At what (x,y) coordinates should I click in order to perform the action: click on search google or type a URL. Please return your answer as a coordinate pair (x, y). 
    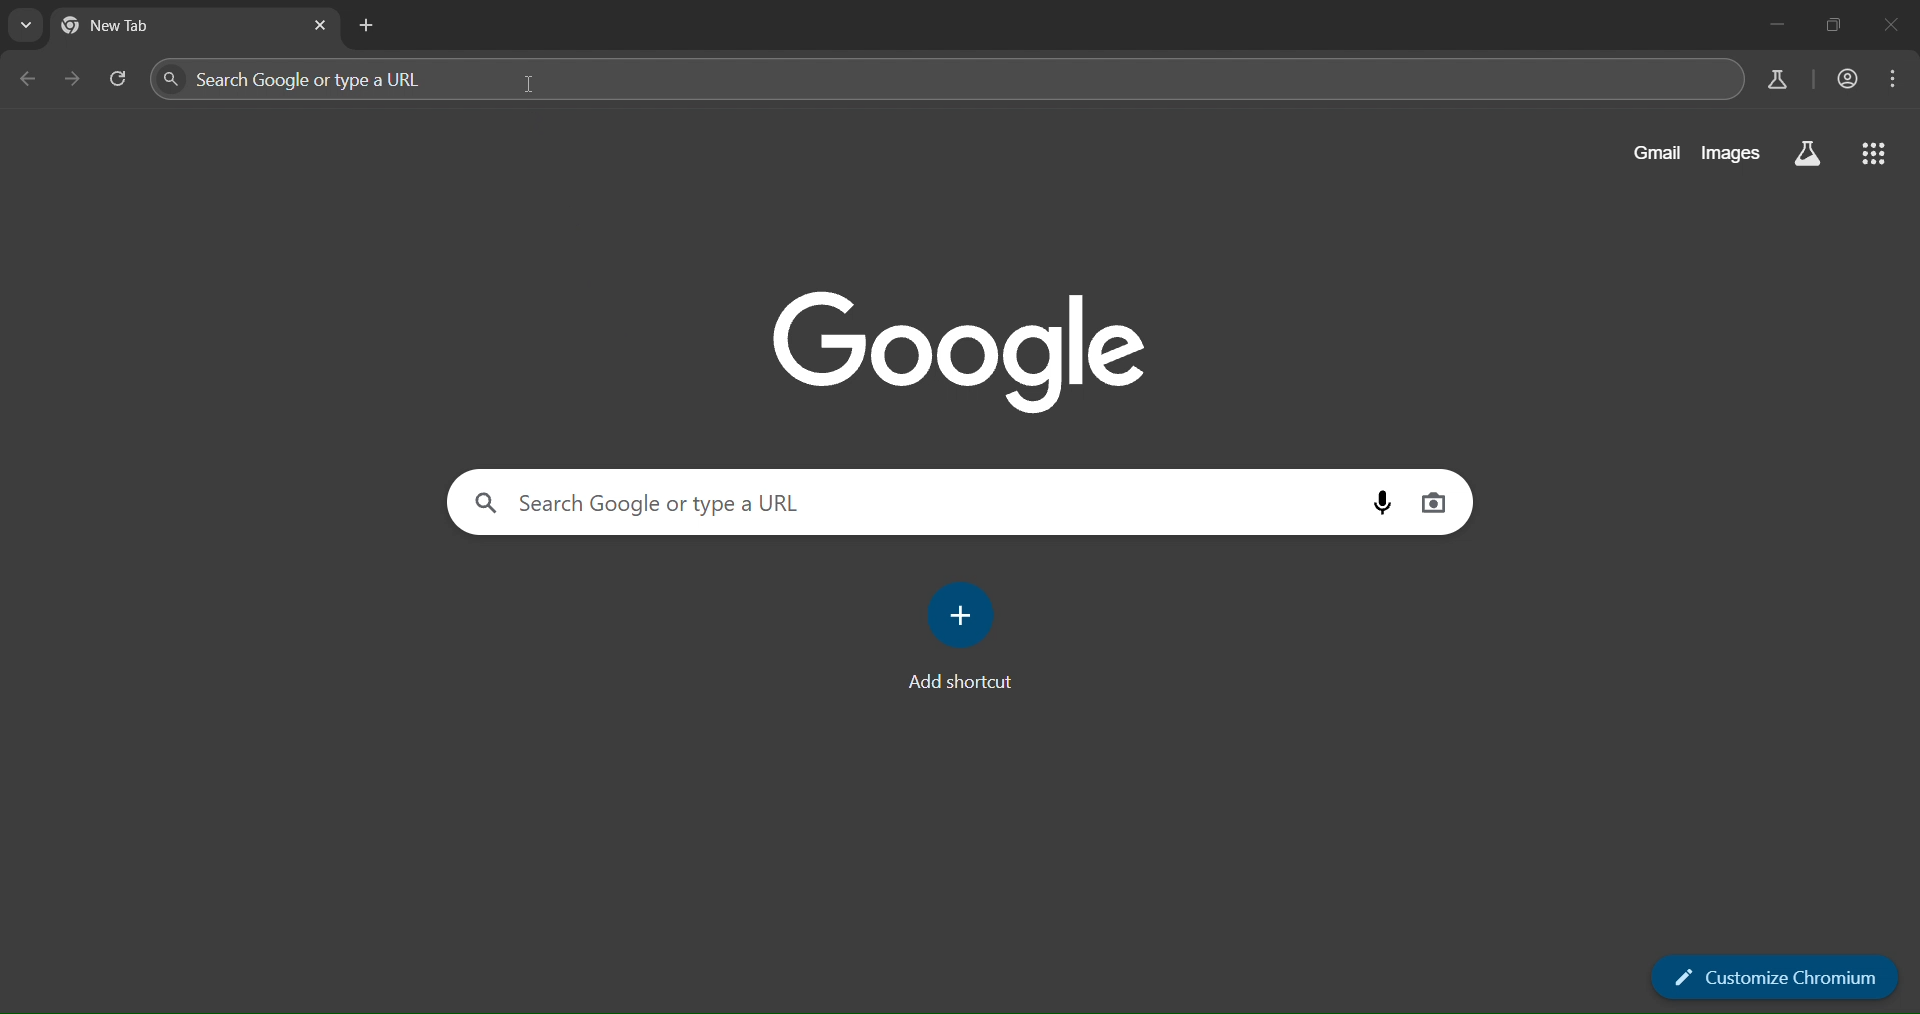
    Looking at the image, I should click on (914, 502).